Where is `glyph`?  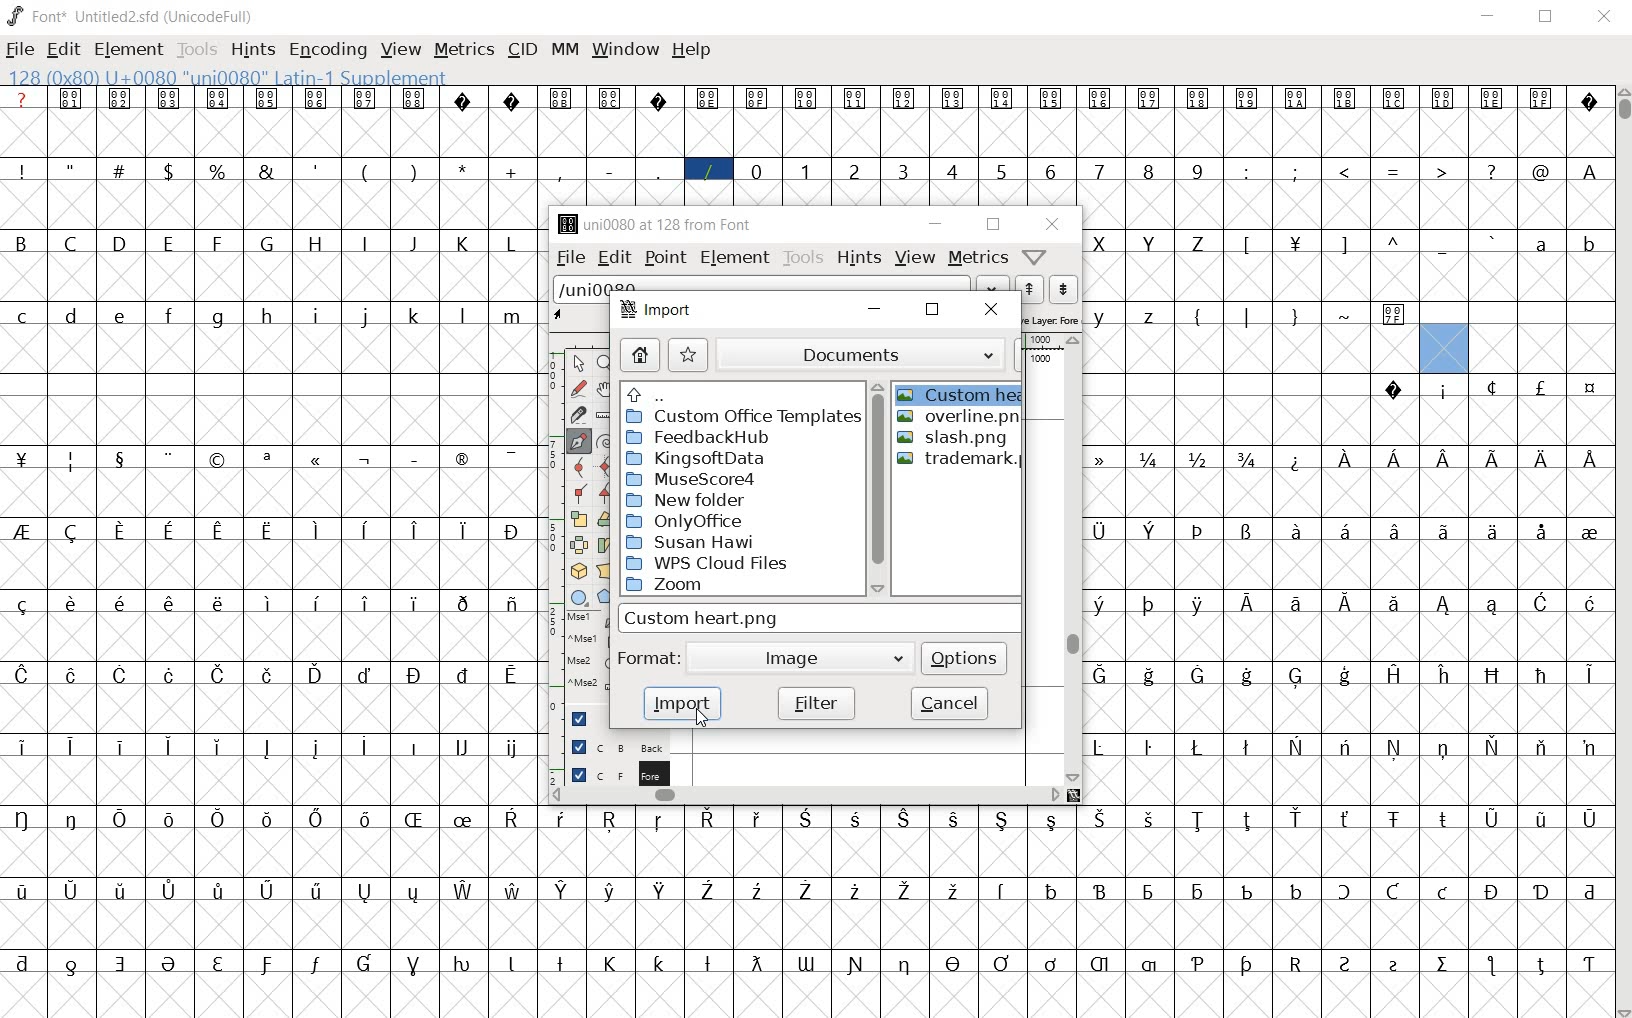 glyph is located at coordinates (1297, 530).